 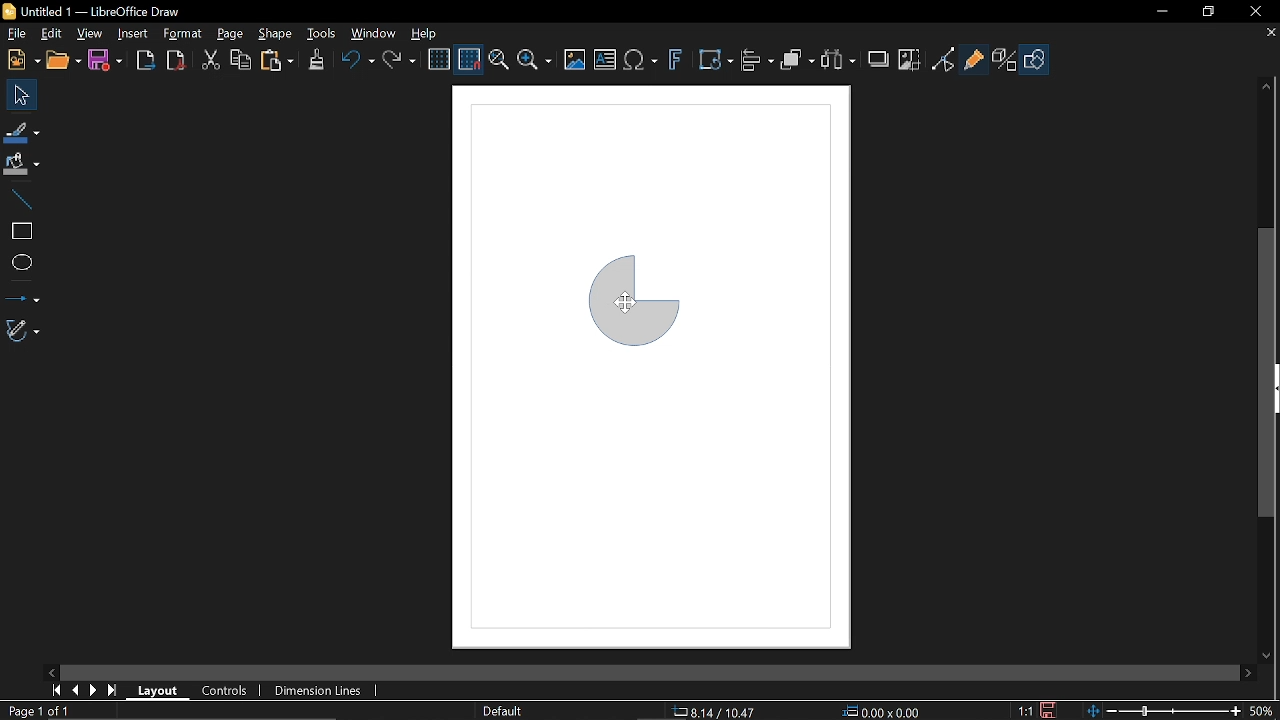 What do you see at coordinates (1267, 371) in the screenshot?
I see `Vertical scrollbar` at bounding box center [1267, 371].